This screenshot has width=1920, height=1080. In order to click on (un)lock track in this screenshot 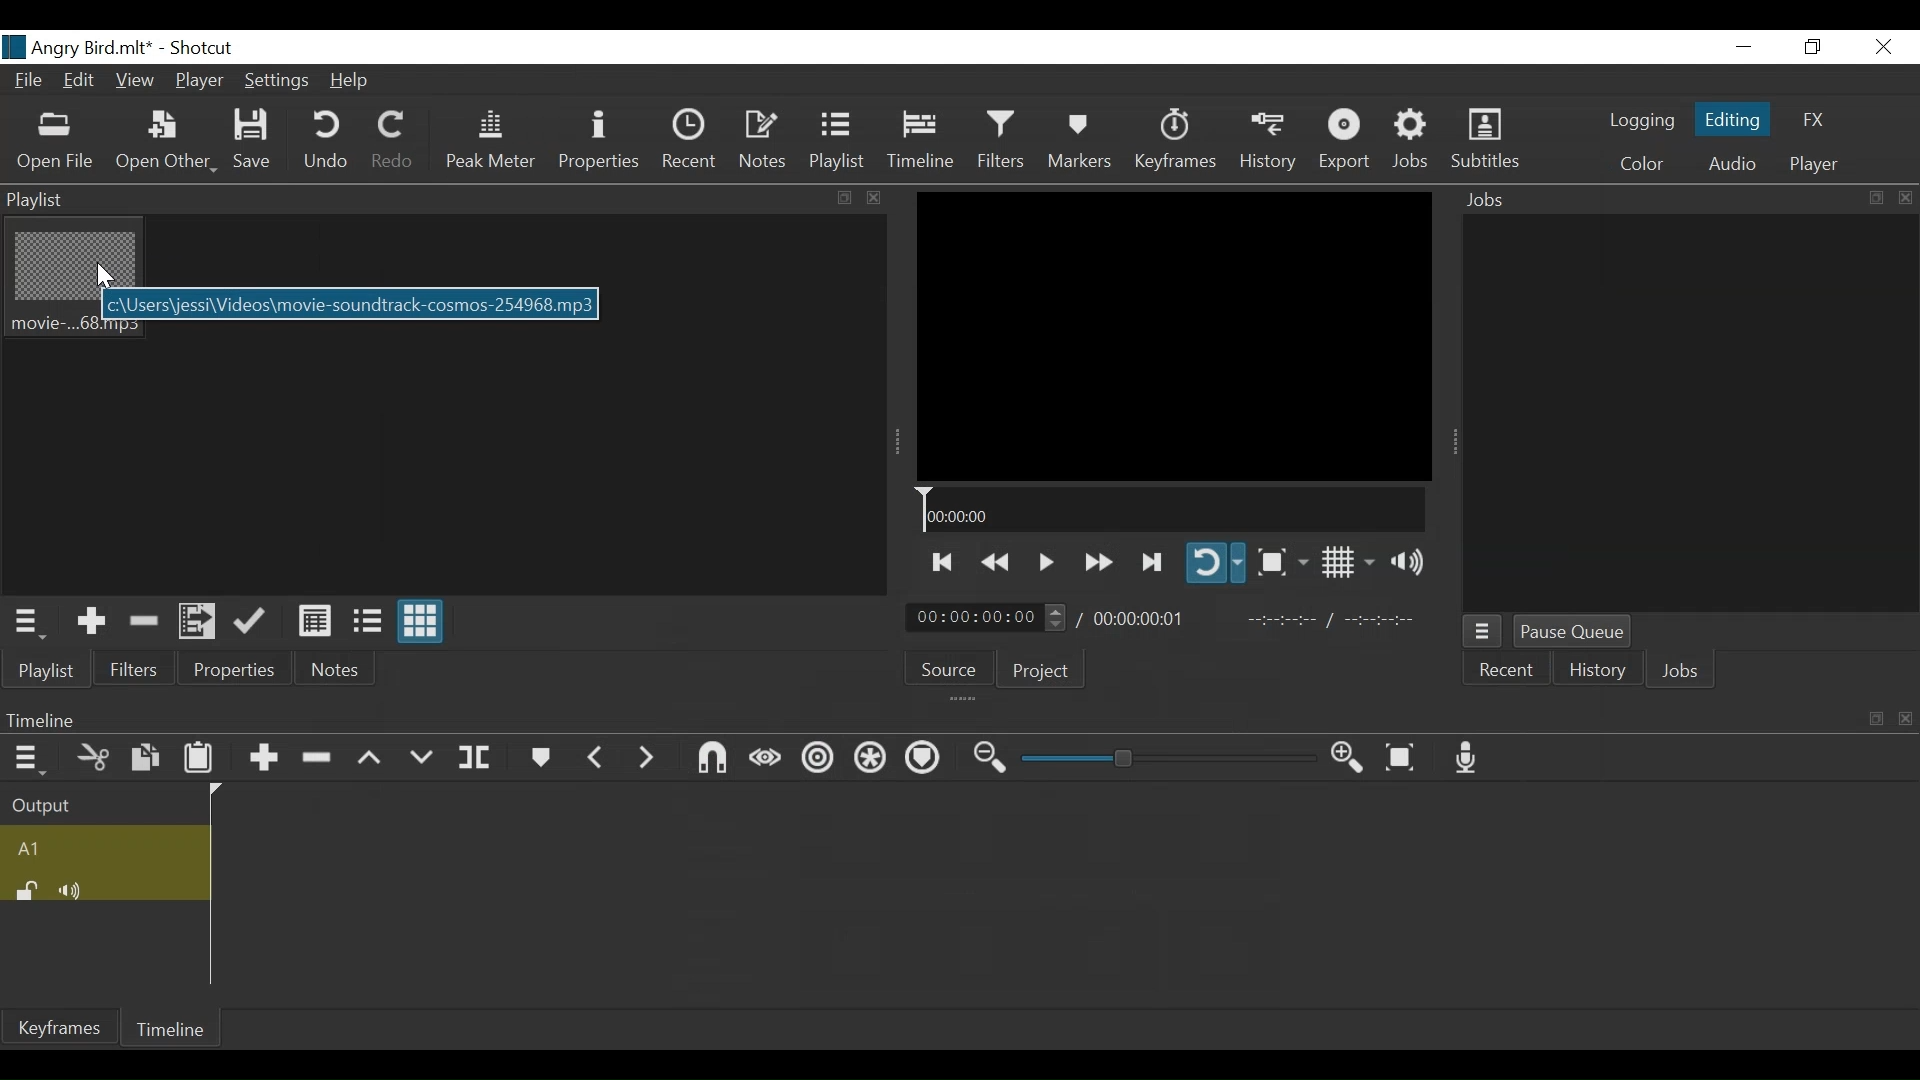, I will do `click(27, 887)`.